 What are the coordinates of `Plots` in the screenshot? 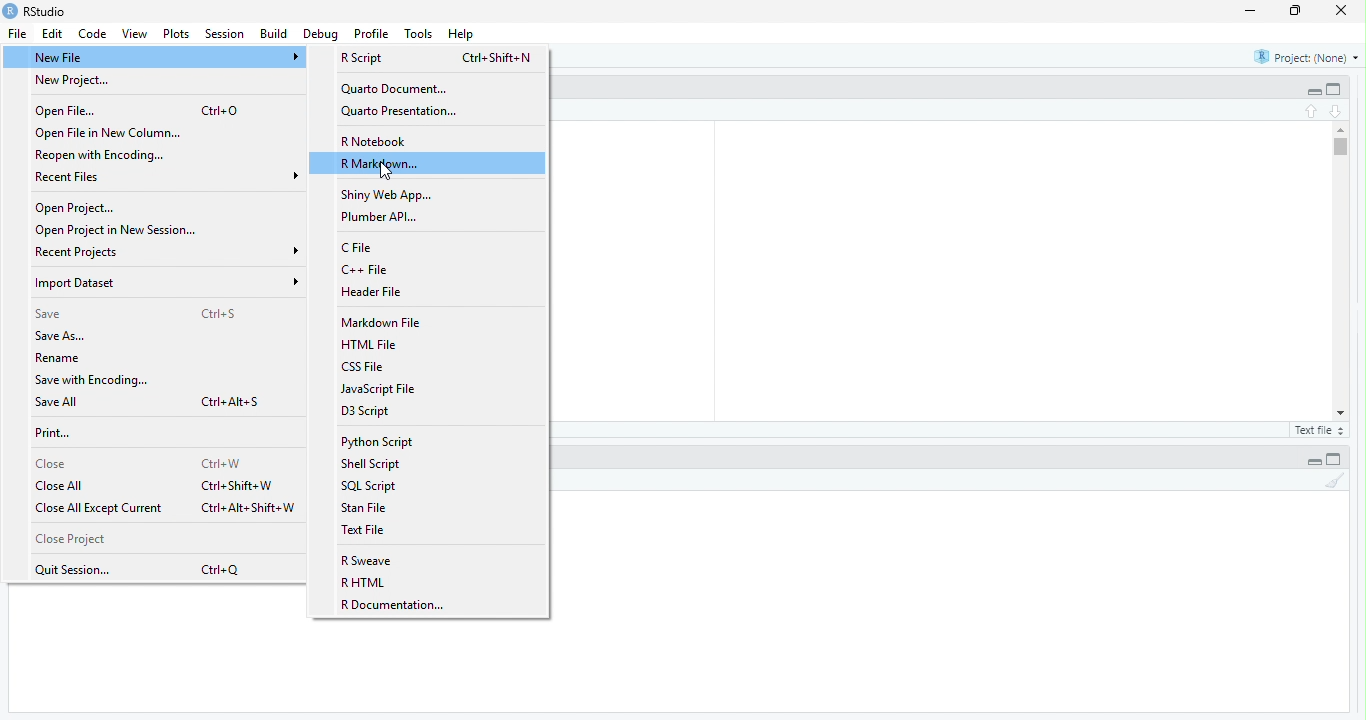 It's located at (178, 35).